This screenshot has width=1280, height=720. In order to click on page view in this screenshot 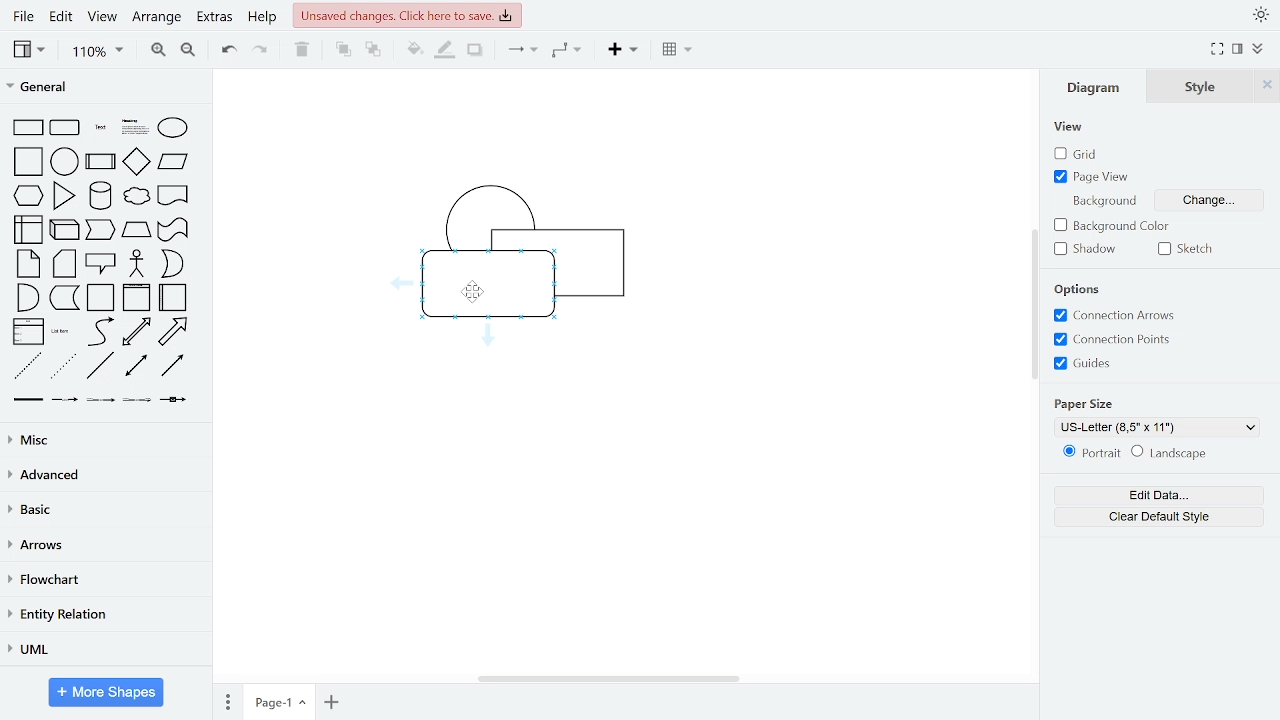, I will do `click(1092, 177)`.